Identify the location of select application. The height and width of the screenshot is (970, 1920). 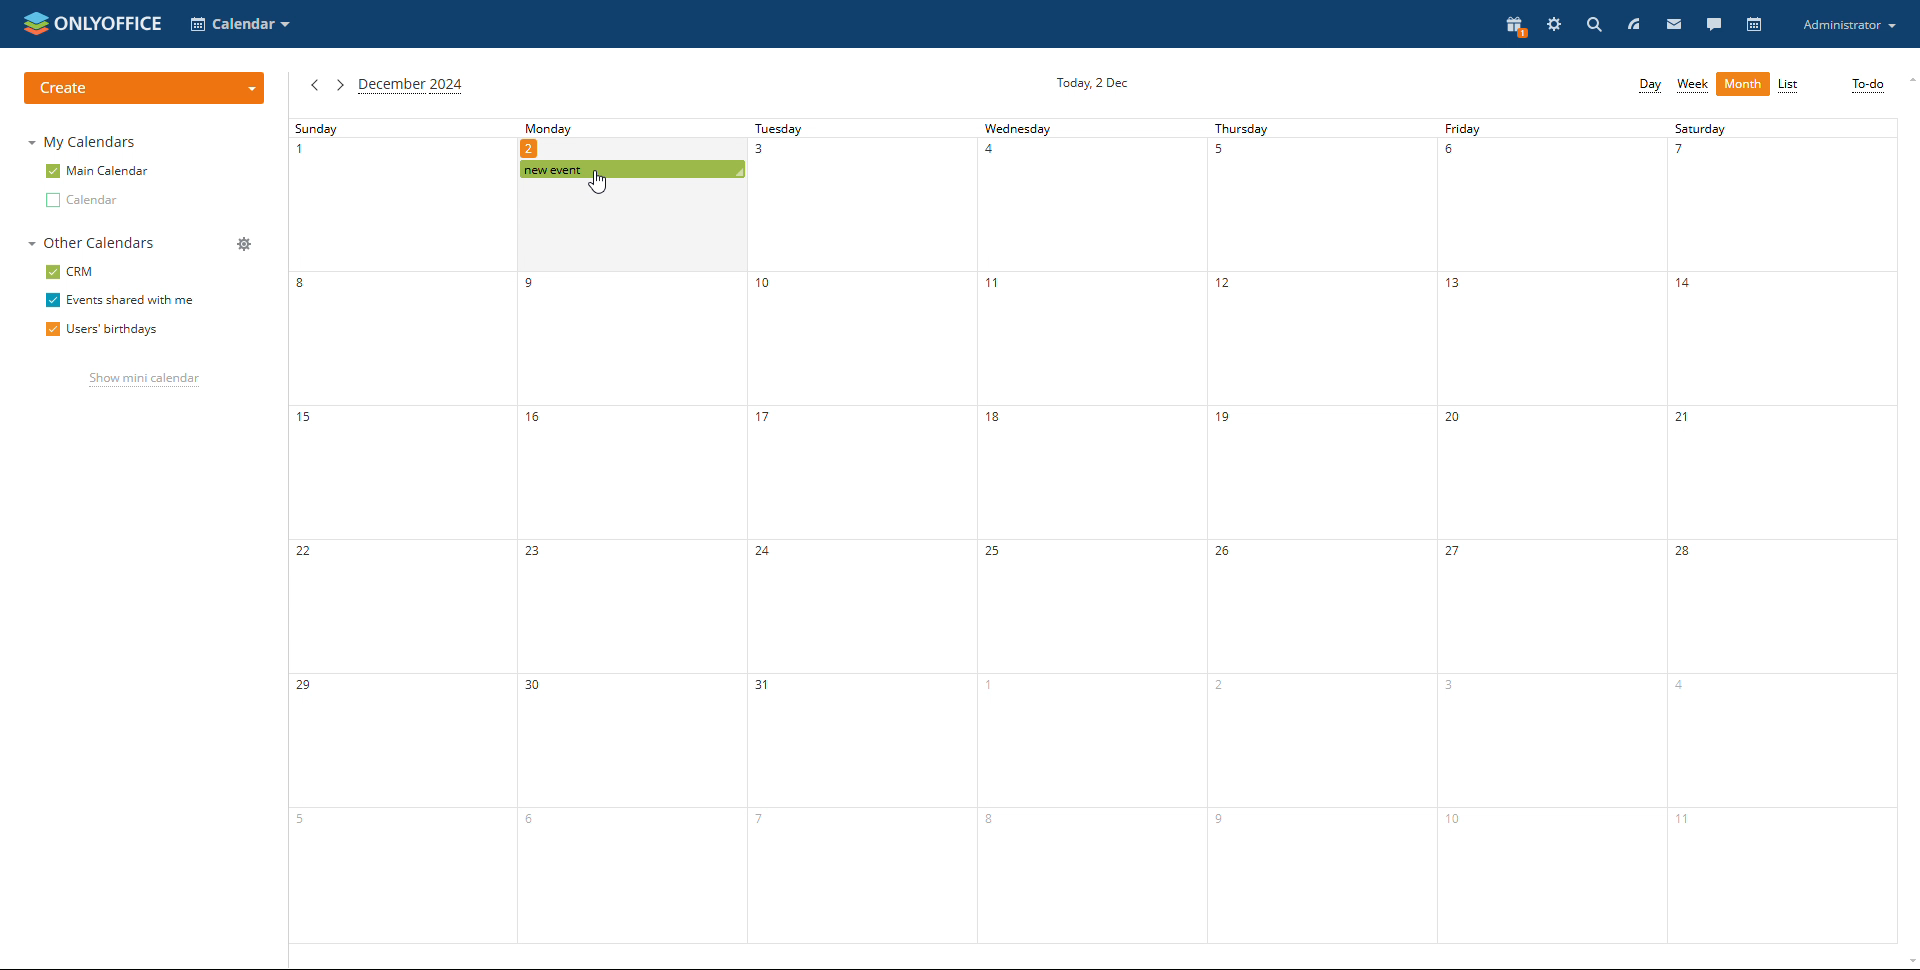
(240, 25).